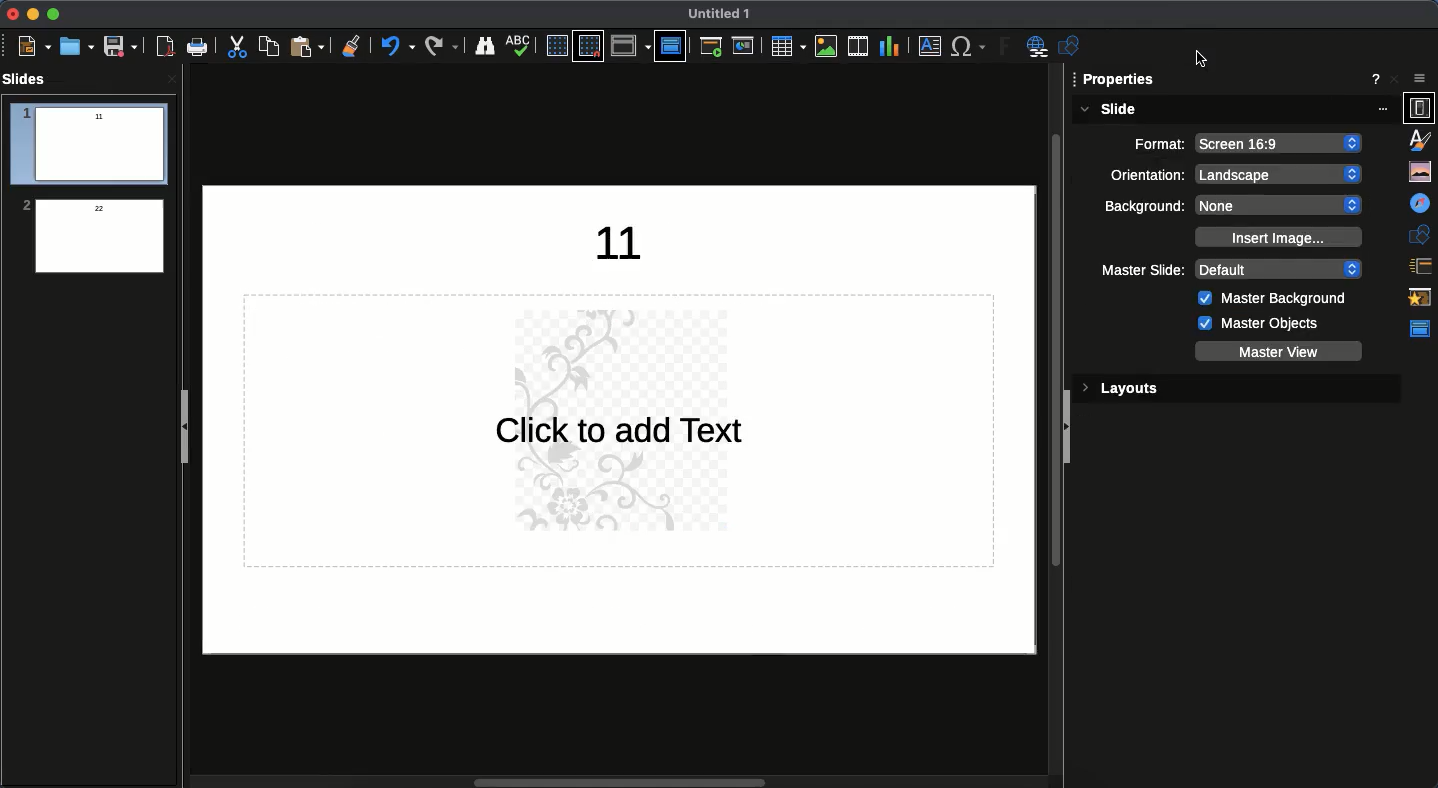 The height and width of the screenshot is (788, 1438). Describe the element at coordinates (745, 46) in the screenshot. I see `Start from current slide` at that location.